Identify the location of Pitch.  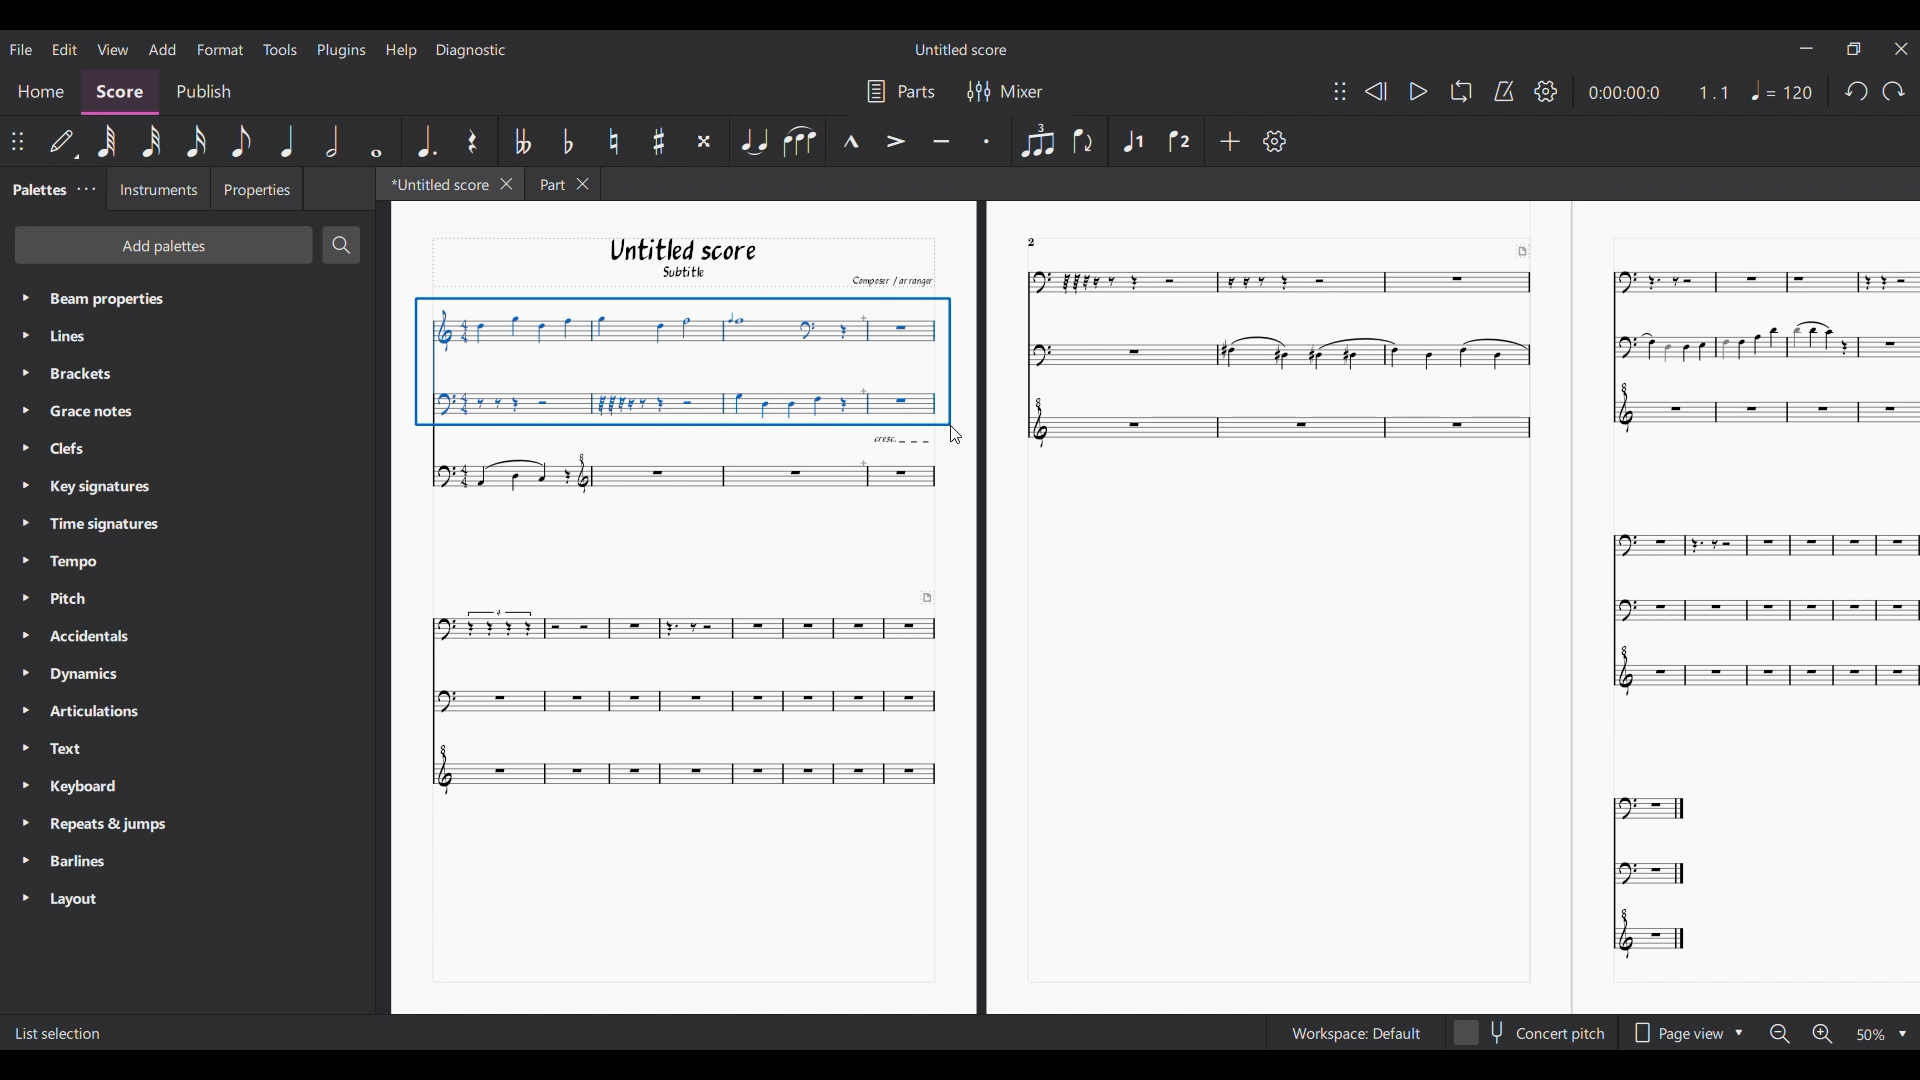
(83, 598).